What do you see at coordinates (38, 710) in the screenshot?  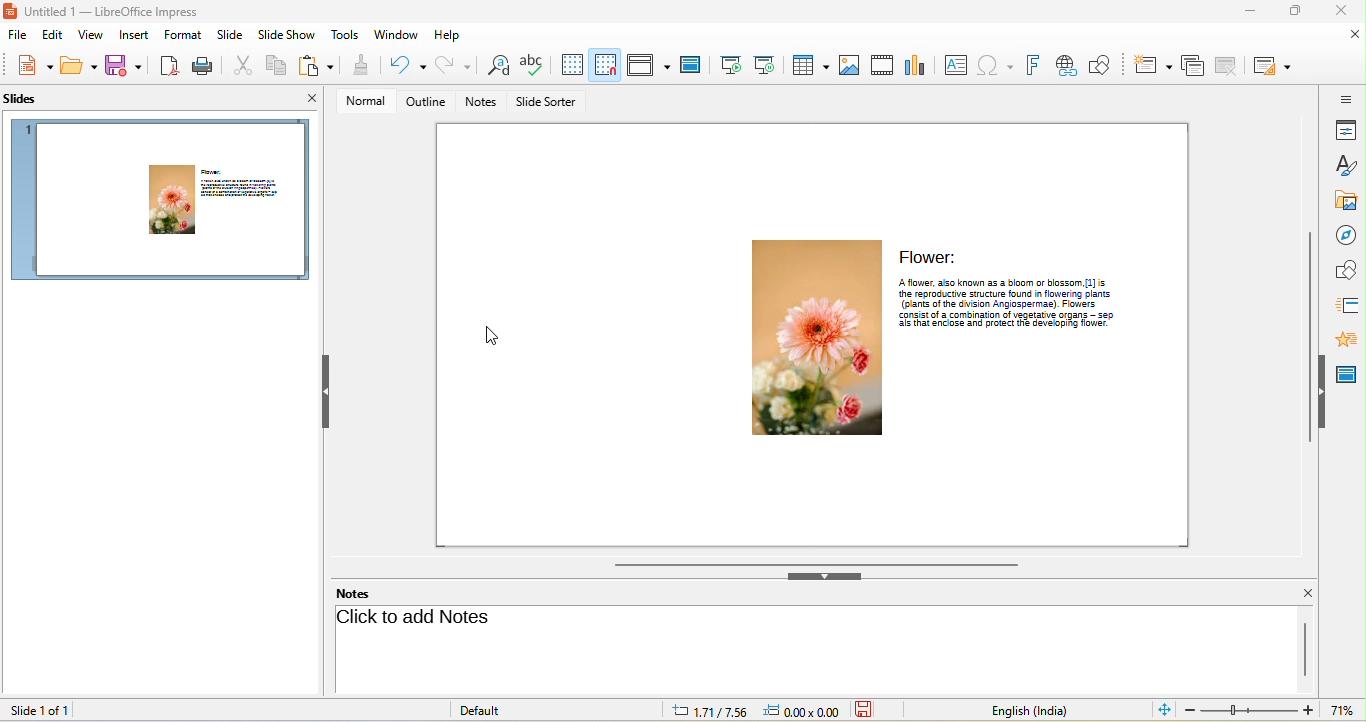 I see `slide 1 of 1` at bounding box center [38, 710].